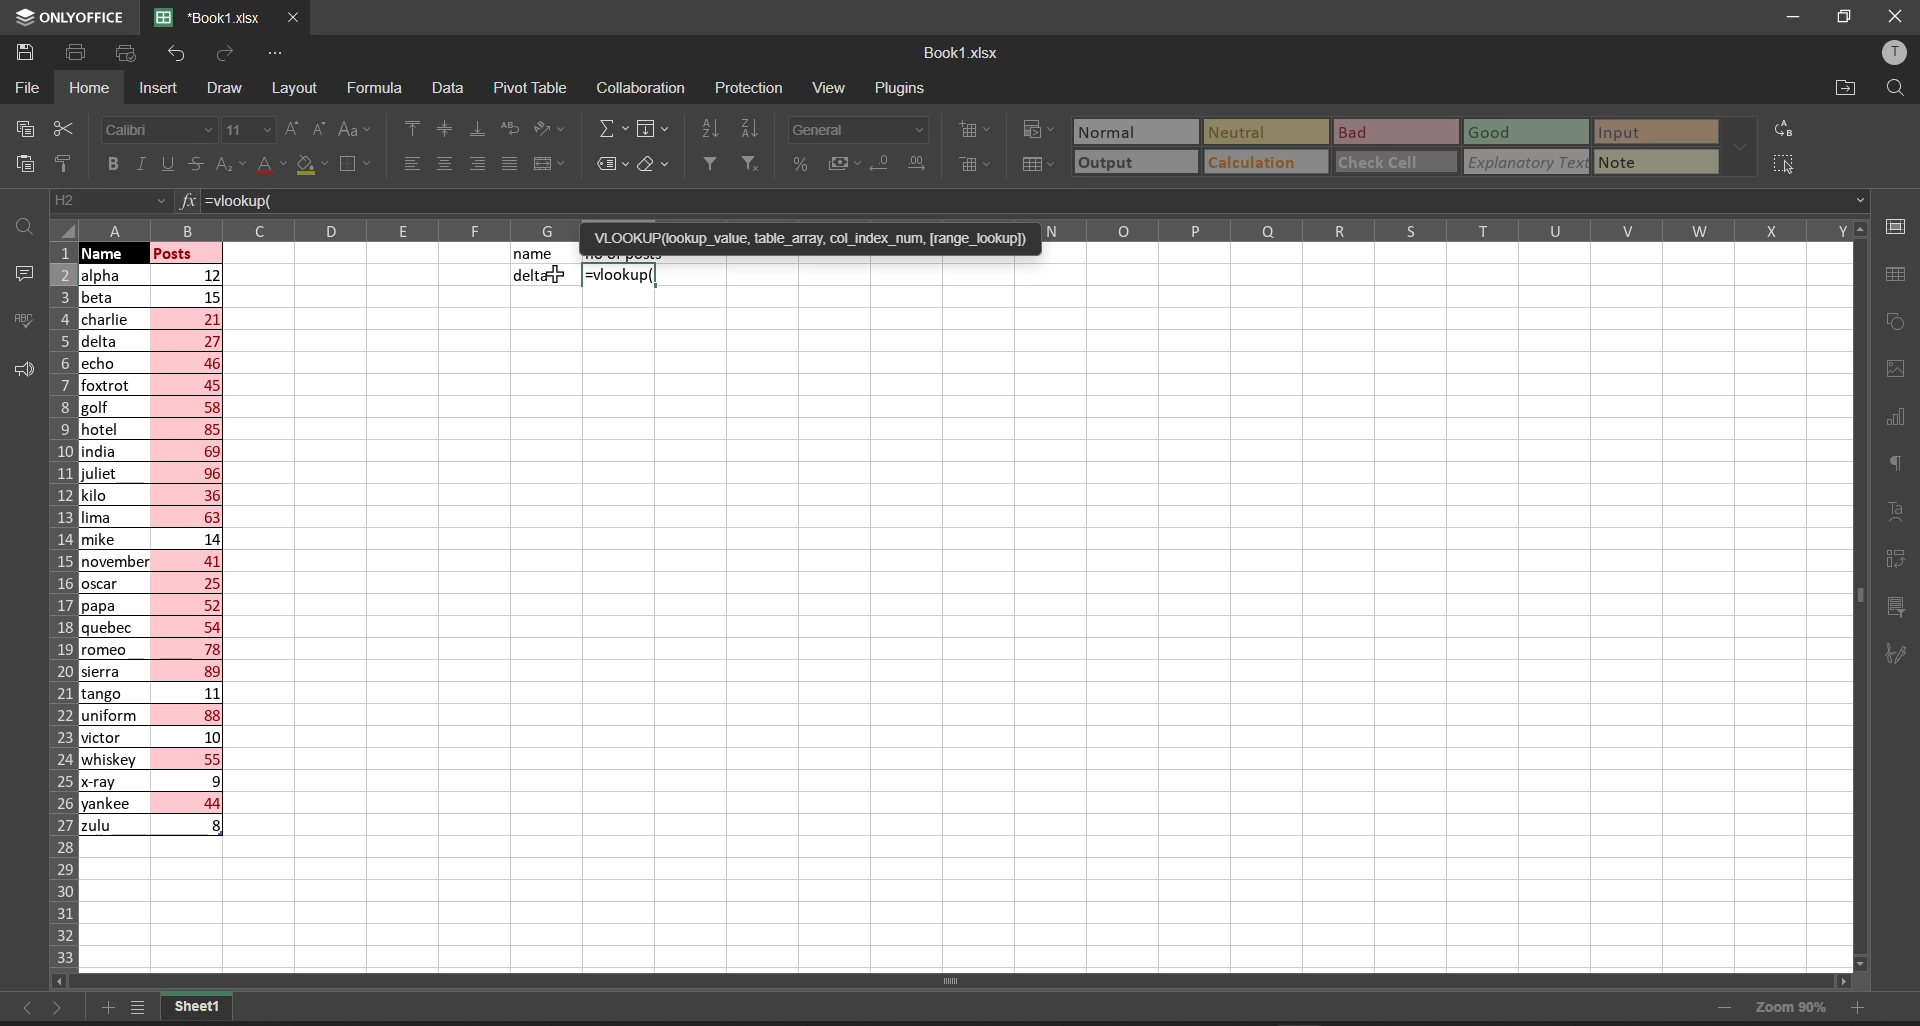 The height and width of the screenshot is (1026, 1920). Describe the element at coordinates (297, 89) in the screenshot. I see `layout` at that location.